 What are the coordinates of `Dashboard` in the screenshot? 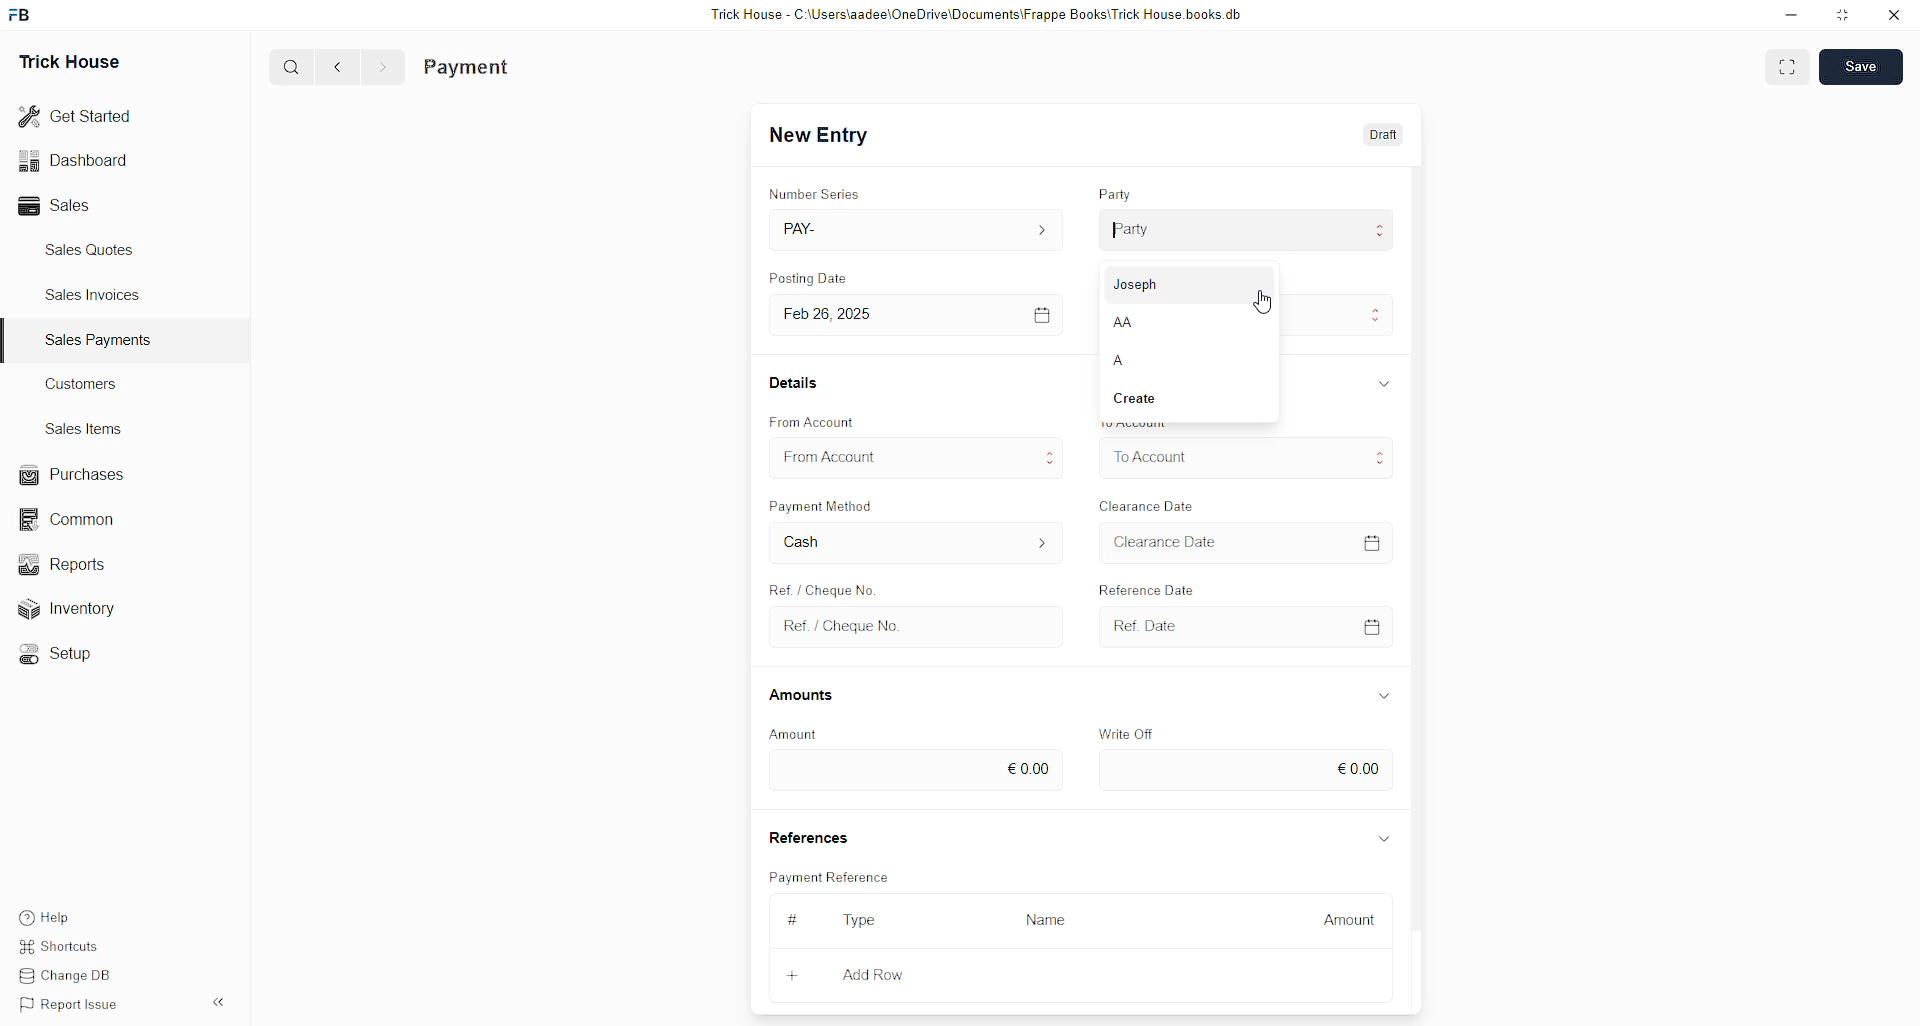 It's located at (73, 164).